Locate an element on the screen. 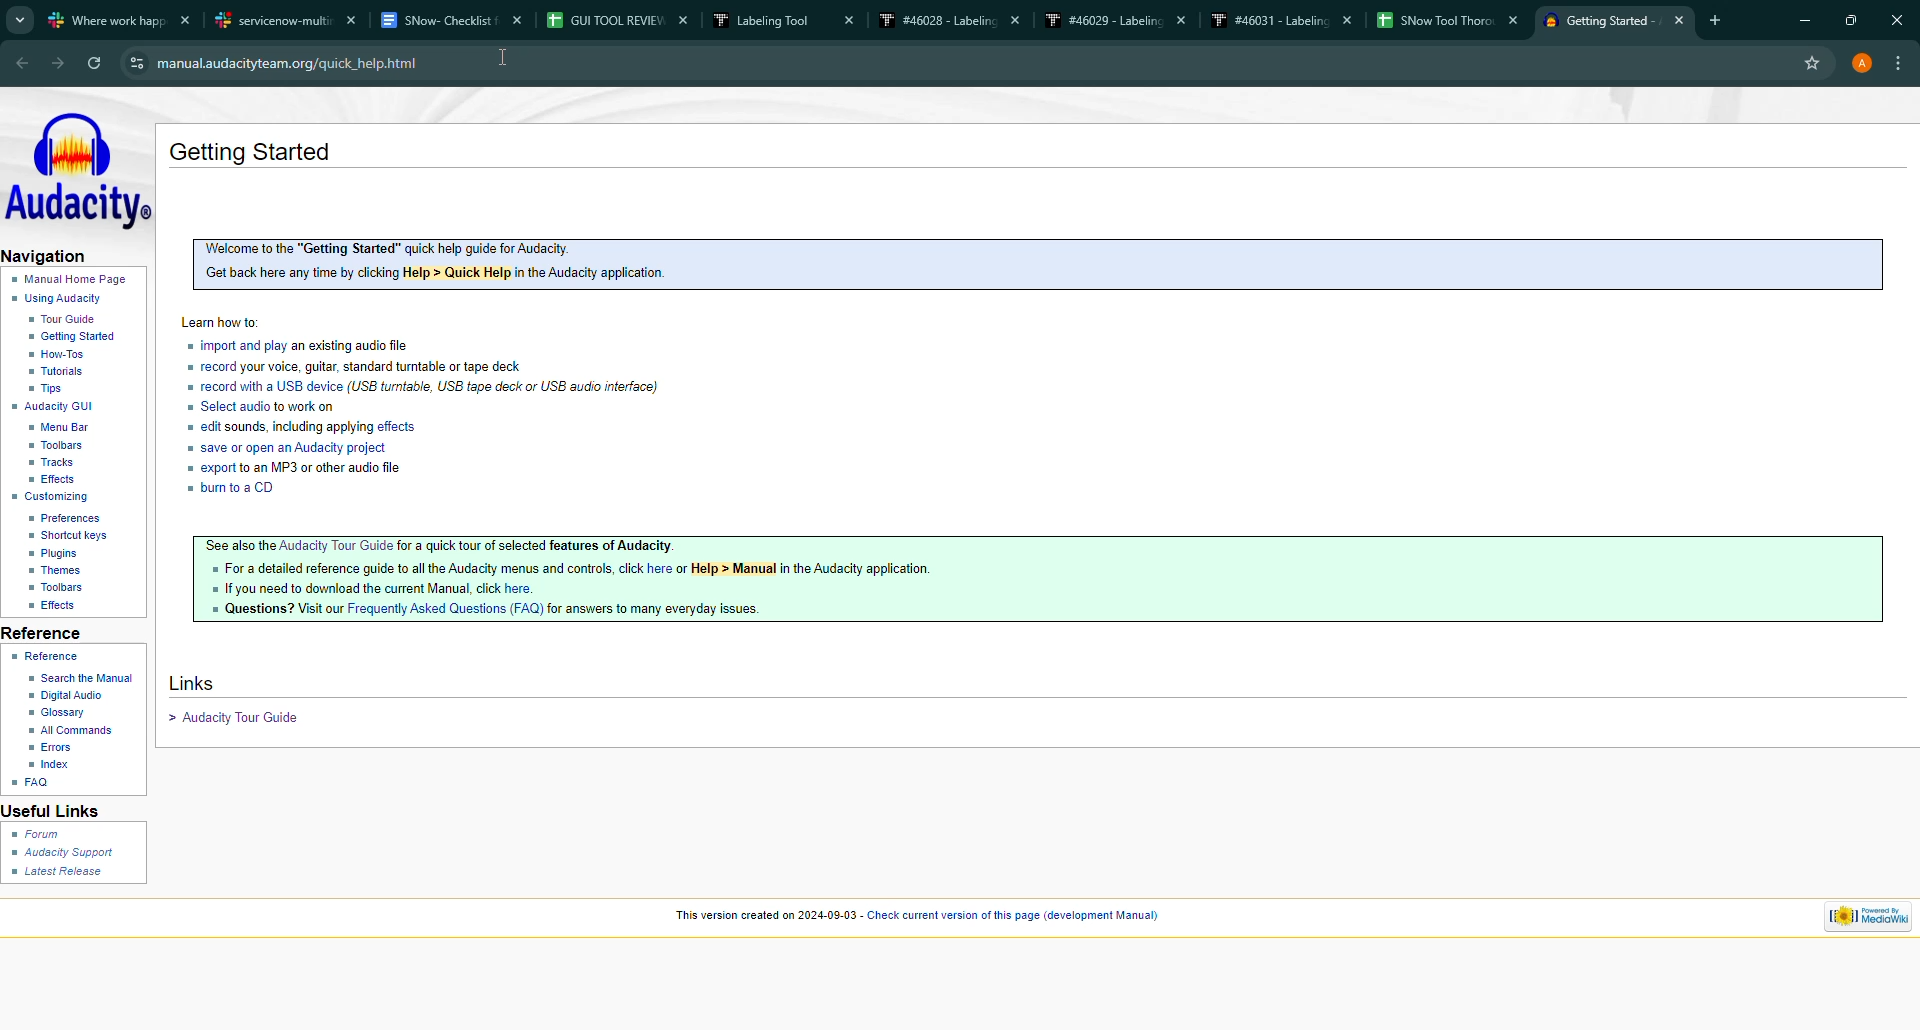 The image size is (1920, 1030). home is located at coordinates (73, 280).